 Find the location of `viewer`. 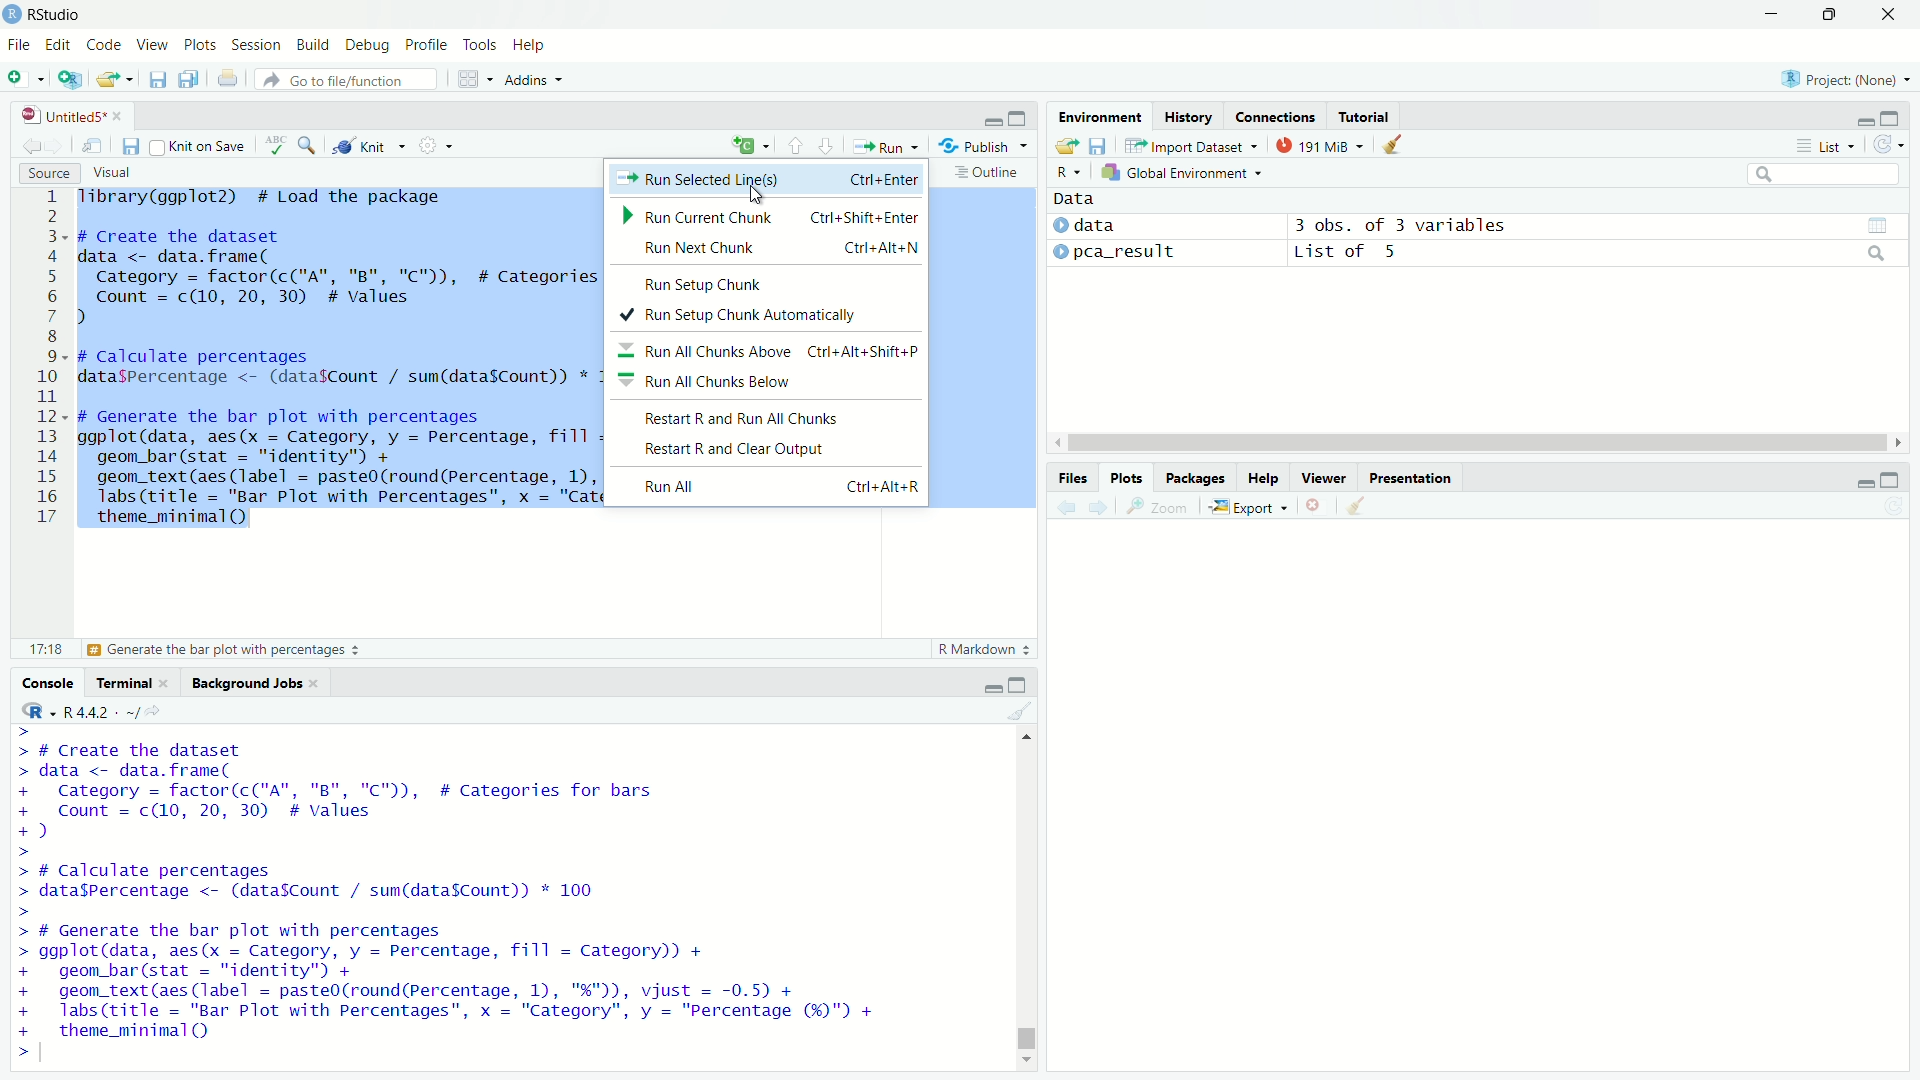

viewer is located at coordinates (1322, 478).